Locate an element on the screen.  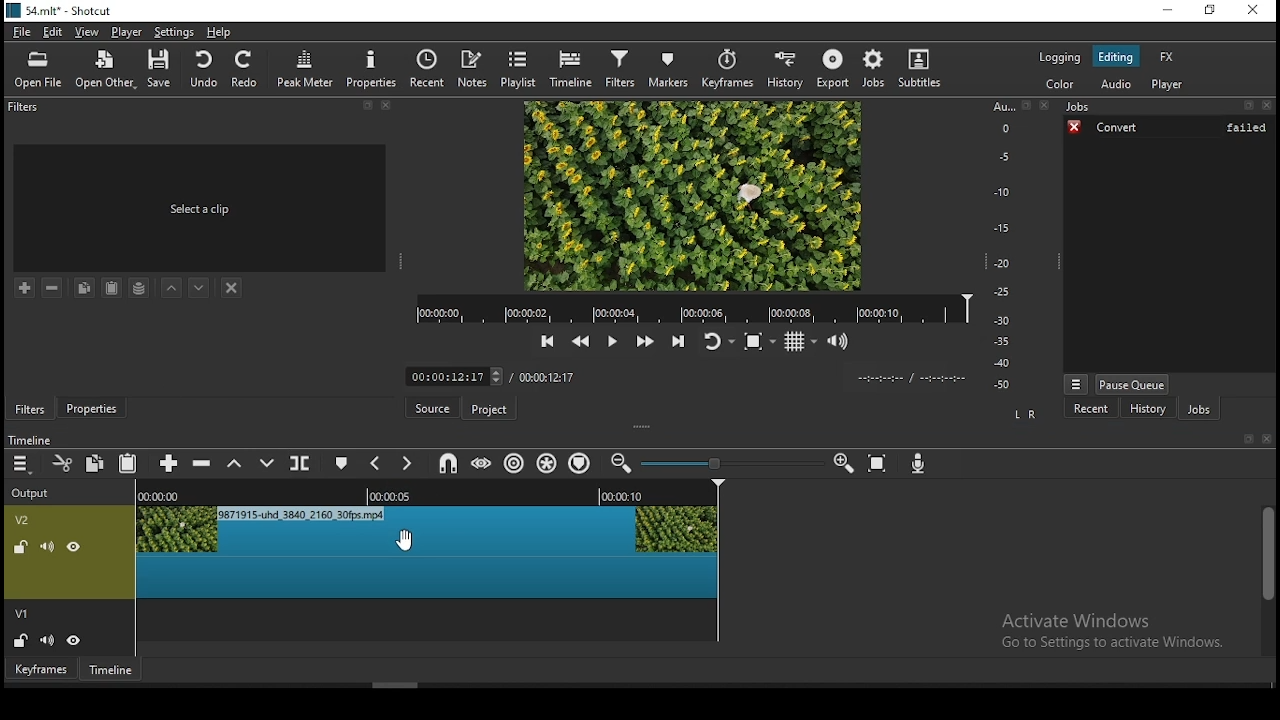
settings is located at coordinates (174, 33).